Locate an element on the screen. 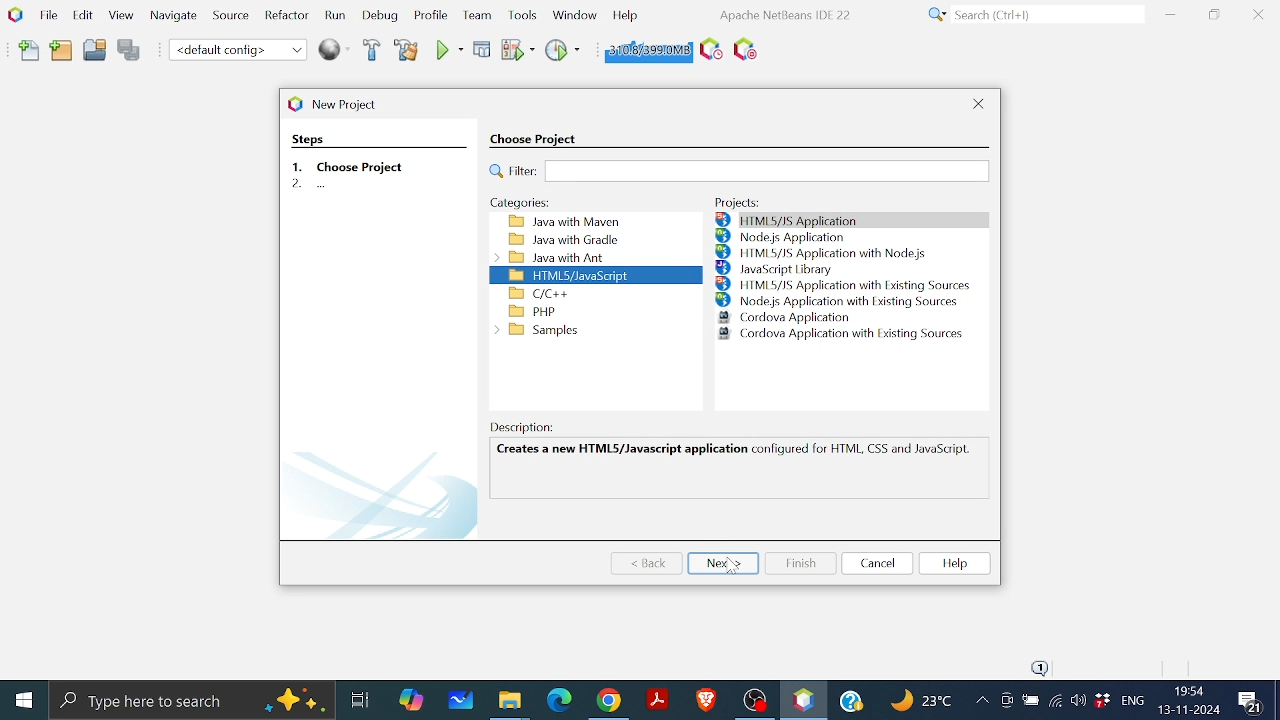  Profile is located at coordinates (429, 16).